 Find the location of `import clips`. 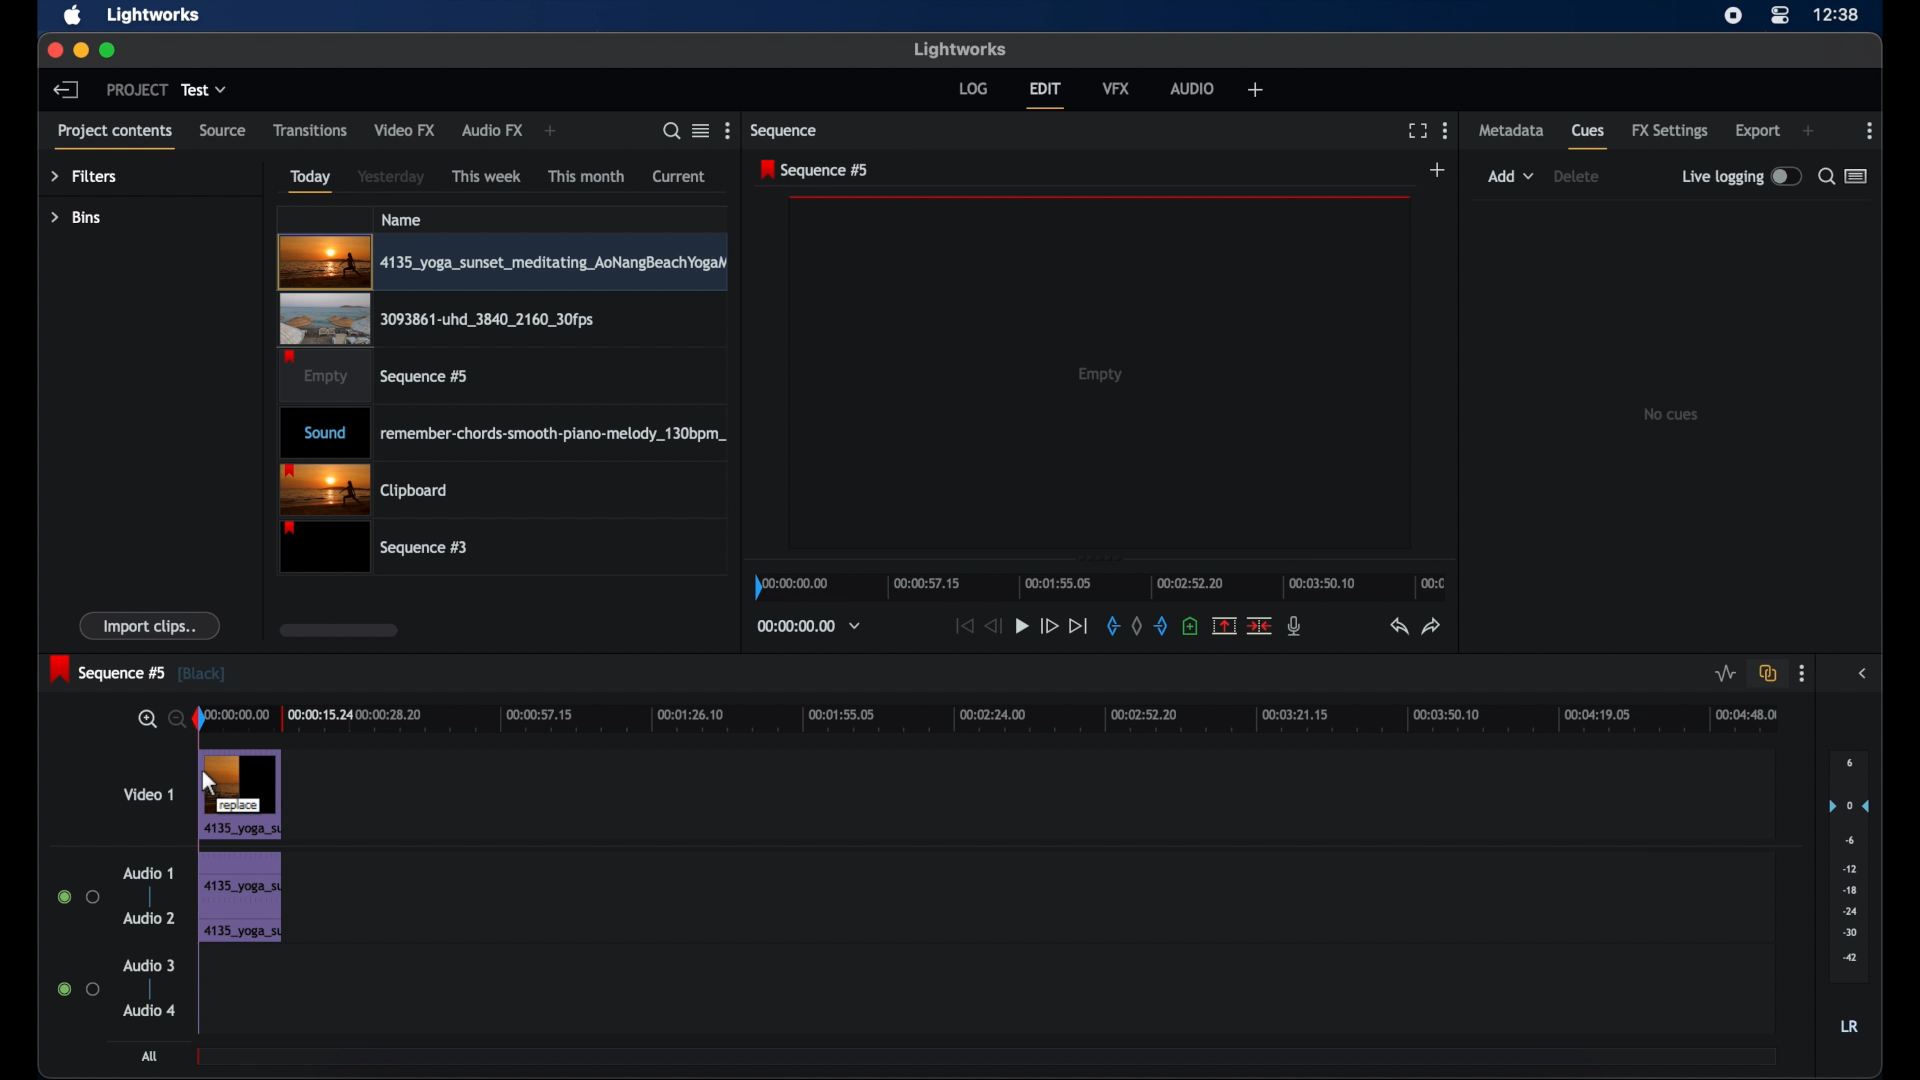

import clips is located at coordinates (149, 626).